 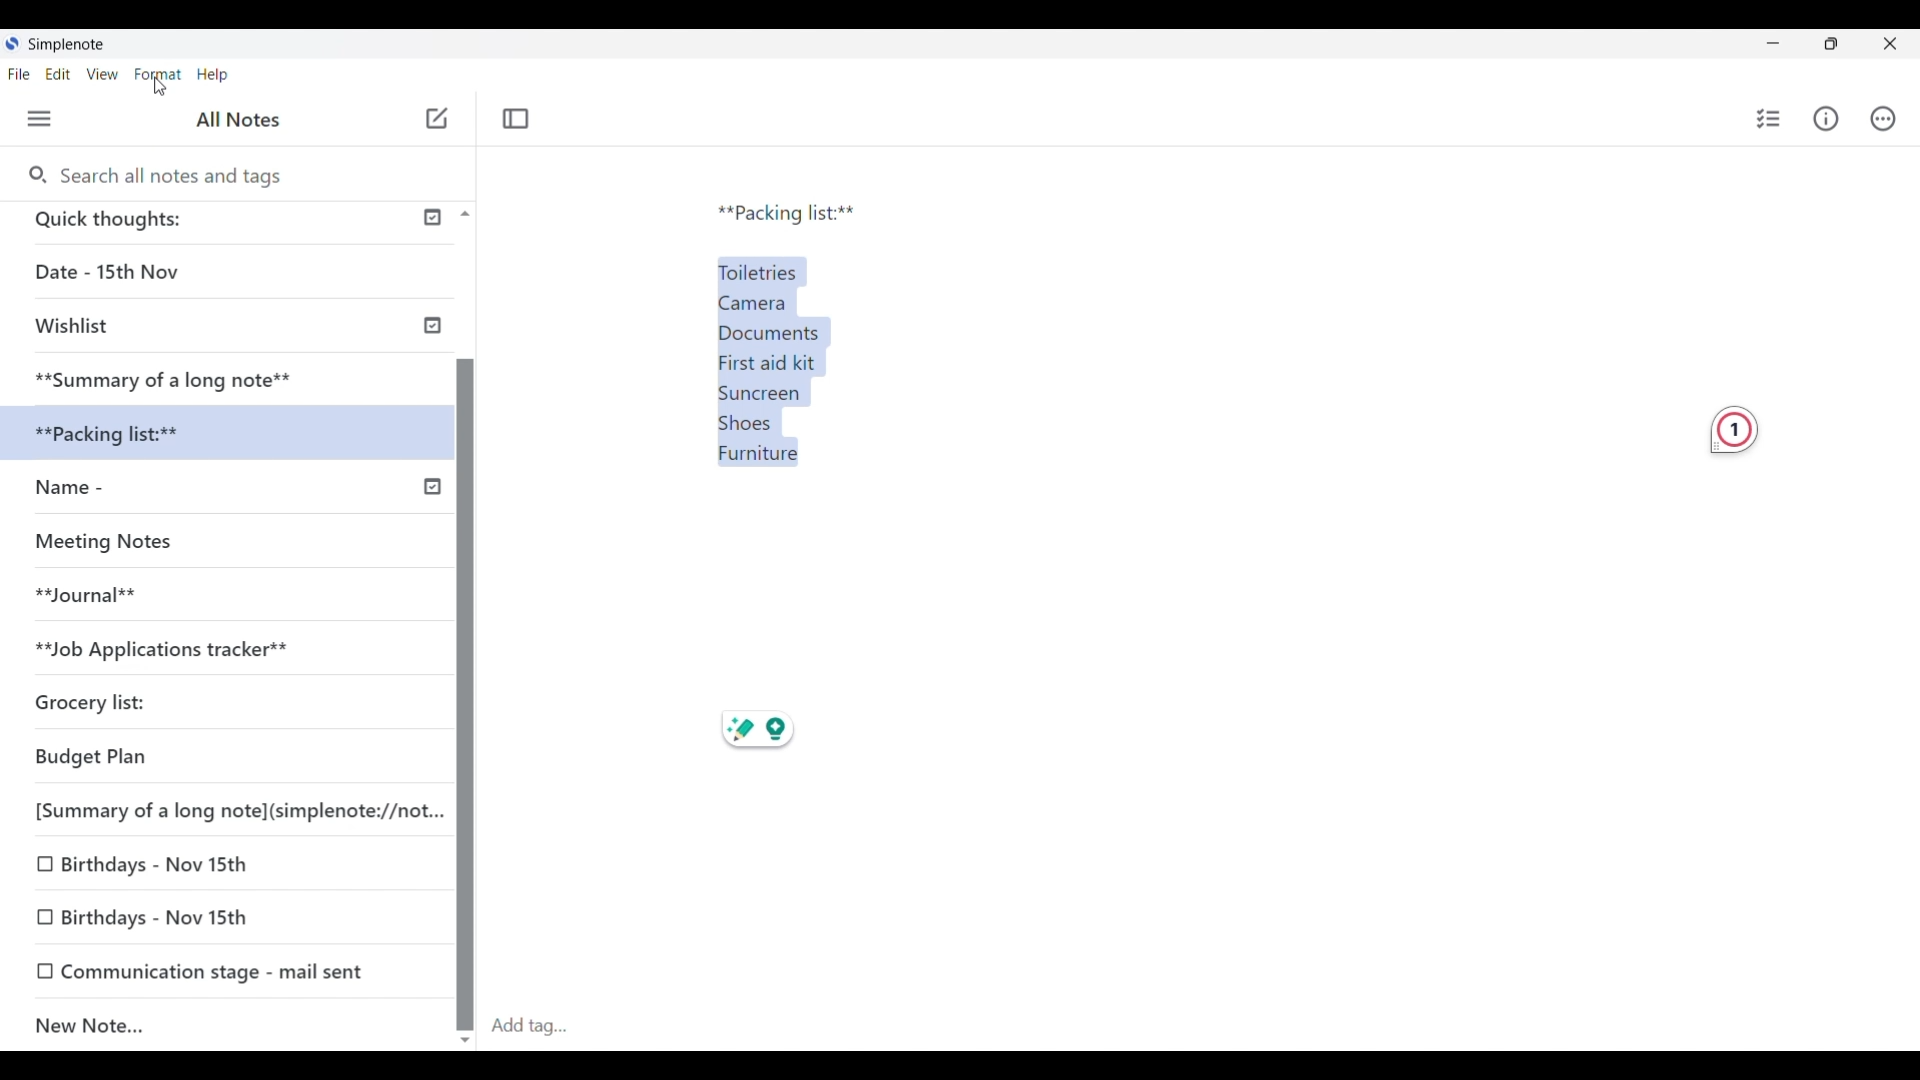 I want to click on Quick slide to top, so click(x=465, y=214).